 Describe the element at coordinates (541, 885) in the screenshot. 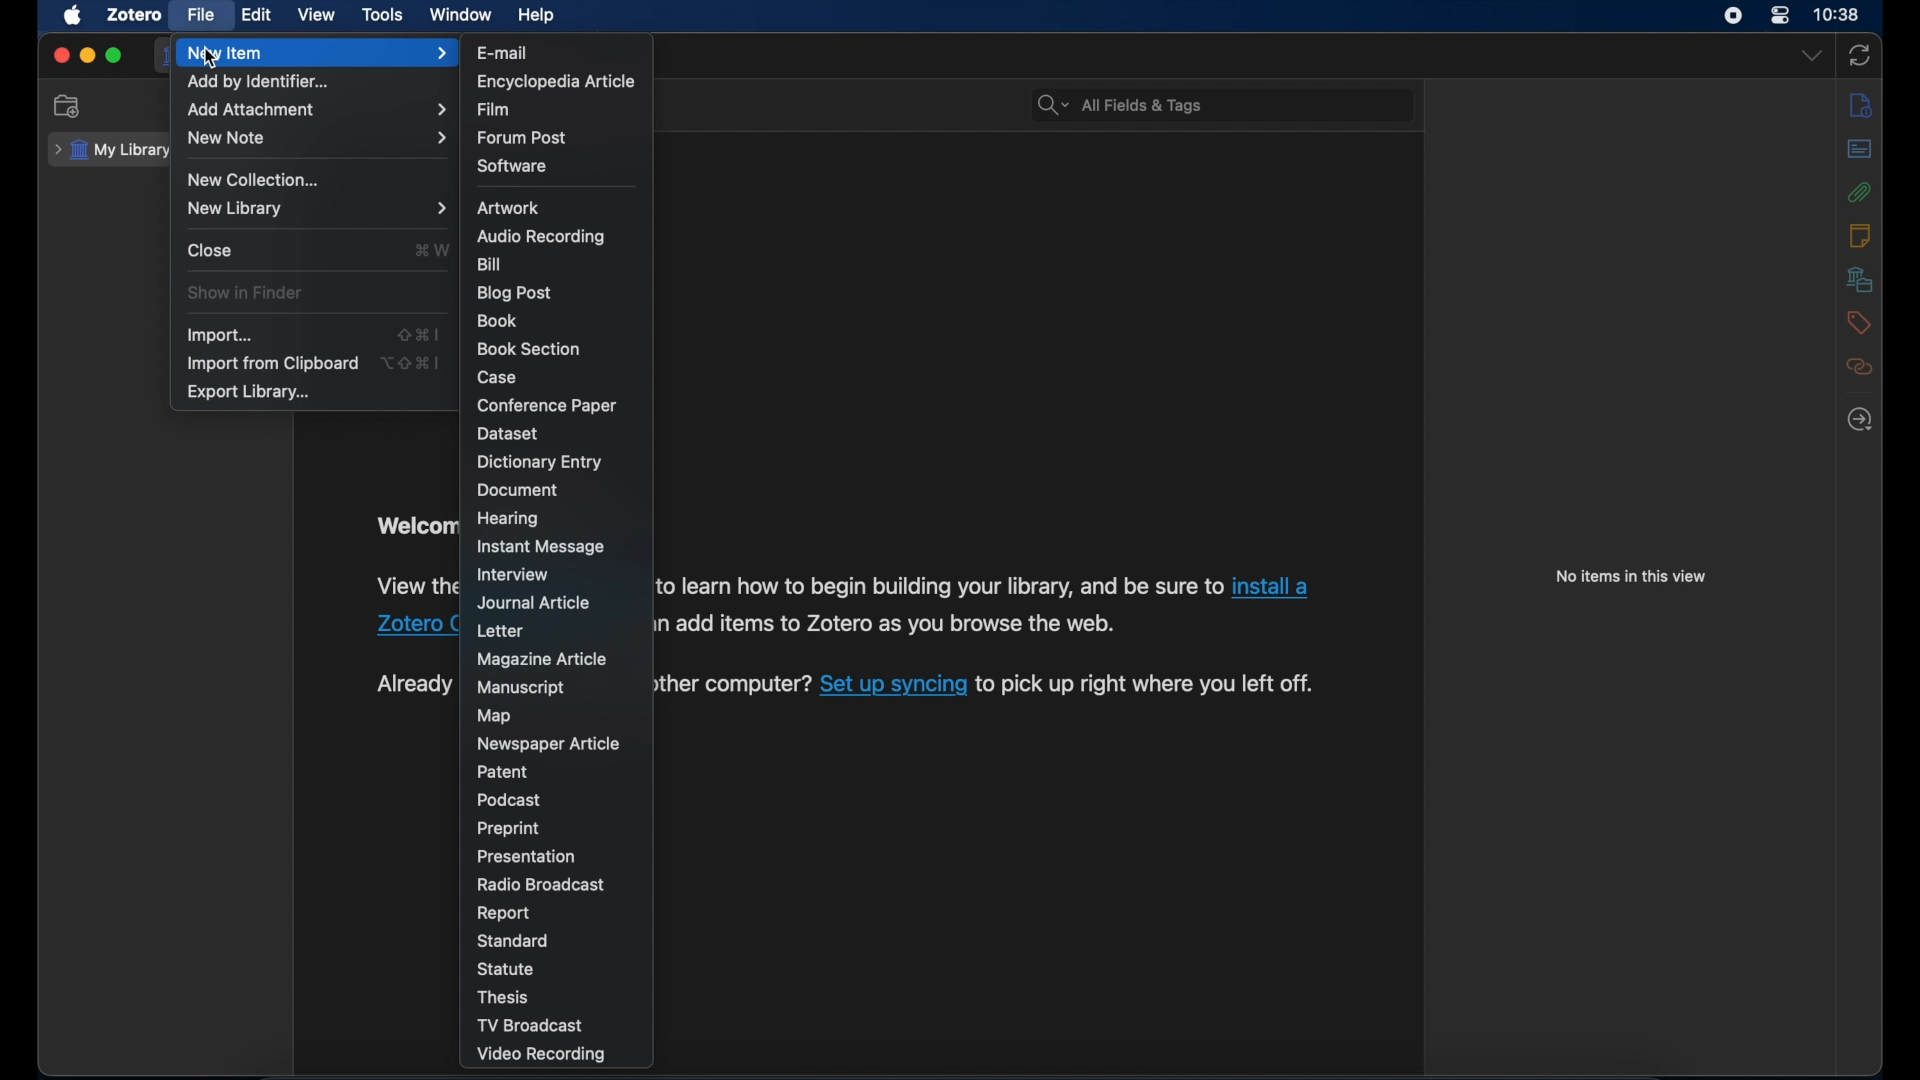

I see `radio broadcast` at that location.